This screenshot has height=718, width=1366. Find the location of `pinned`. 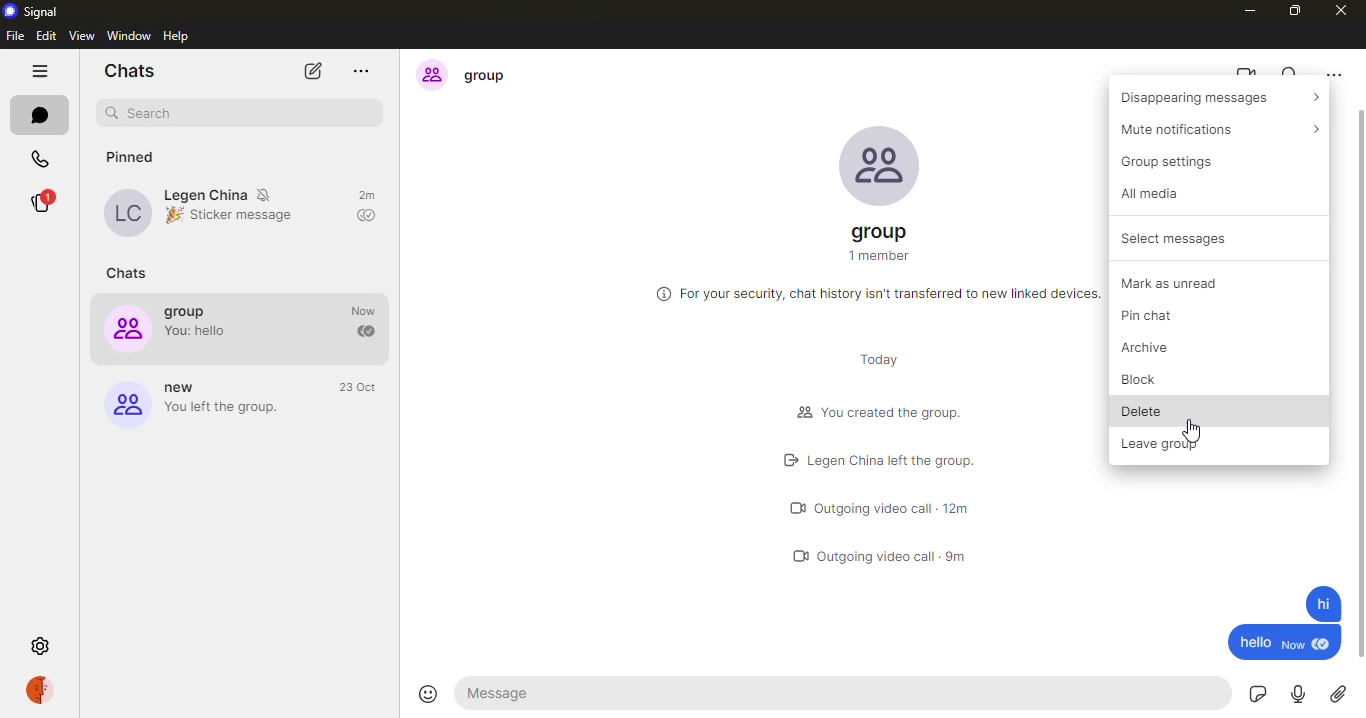

pinned is located at coordinates (138, 155).